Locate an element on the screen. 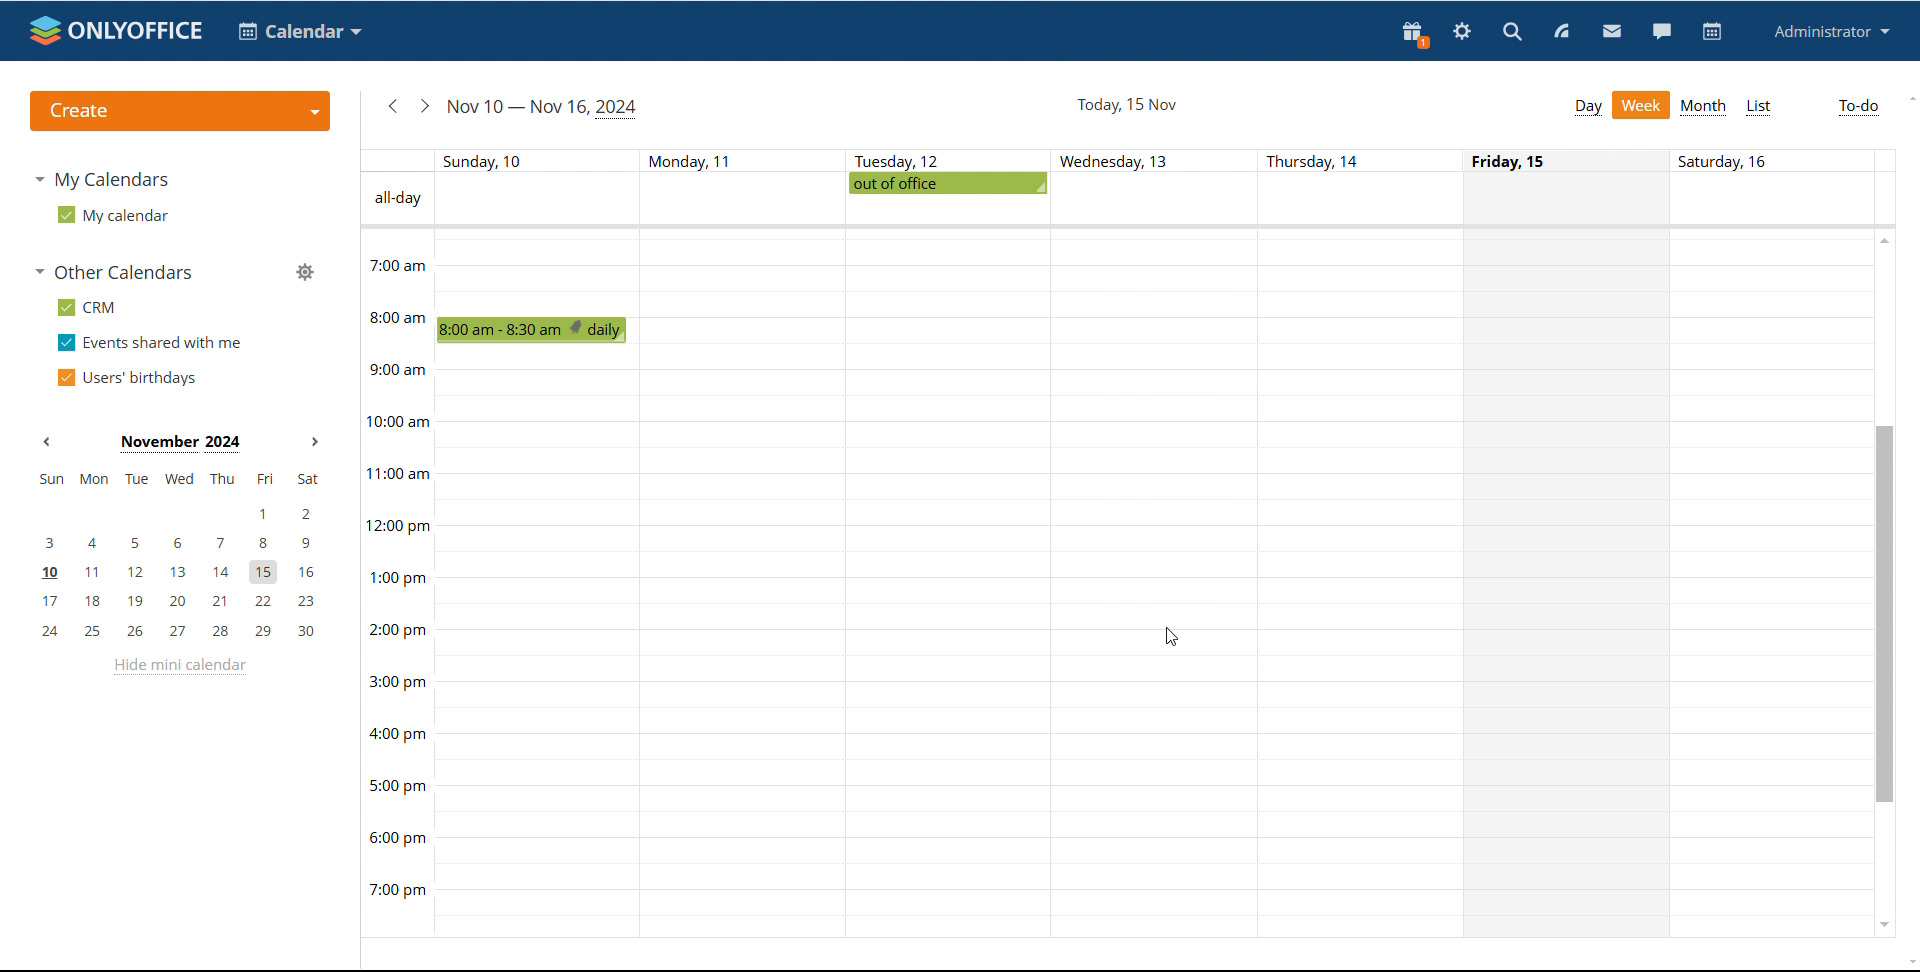 The width and height of the screenshot is (1920, 972). scheduled event is located at coordinates (537, 330).